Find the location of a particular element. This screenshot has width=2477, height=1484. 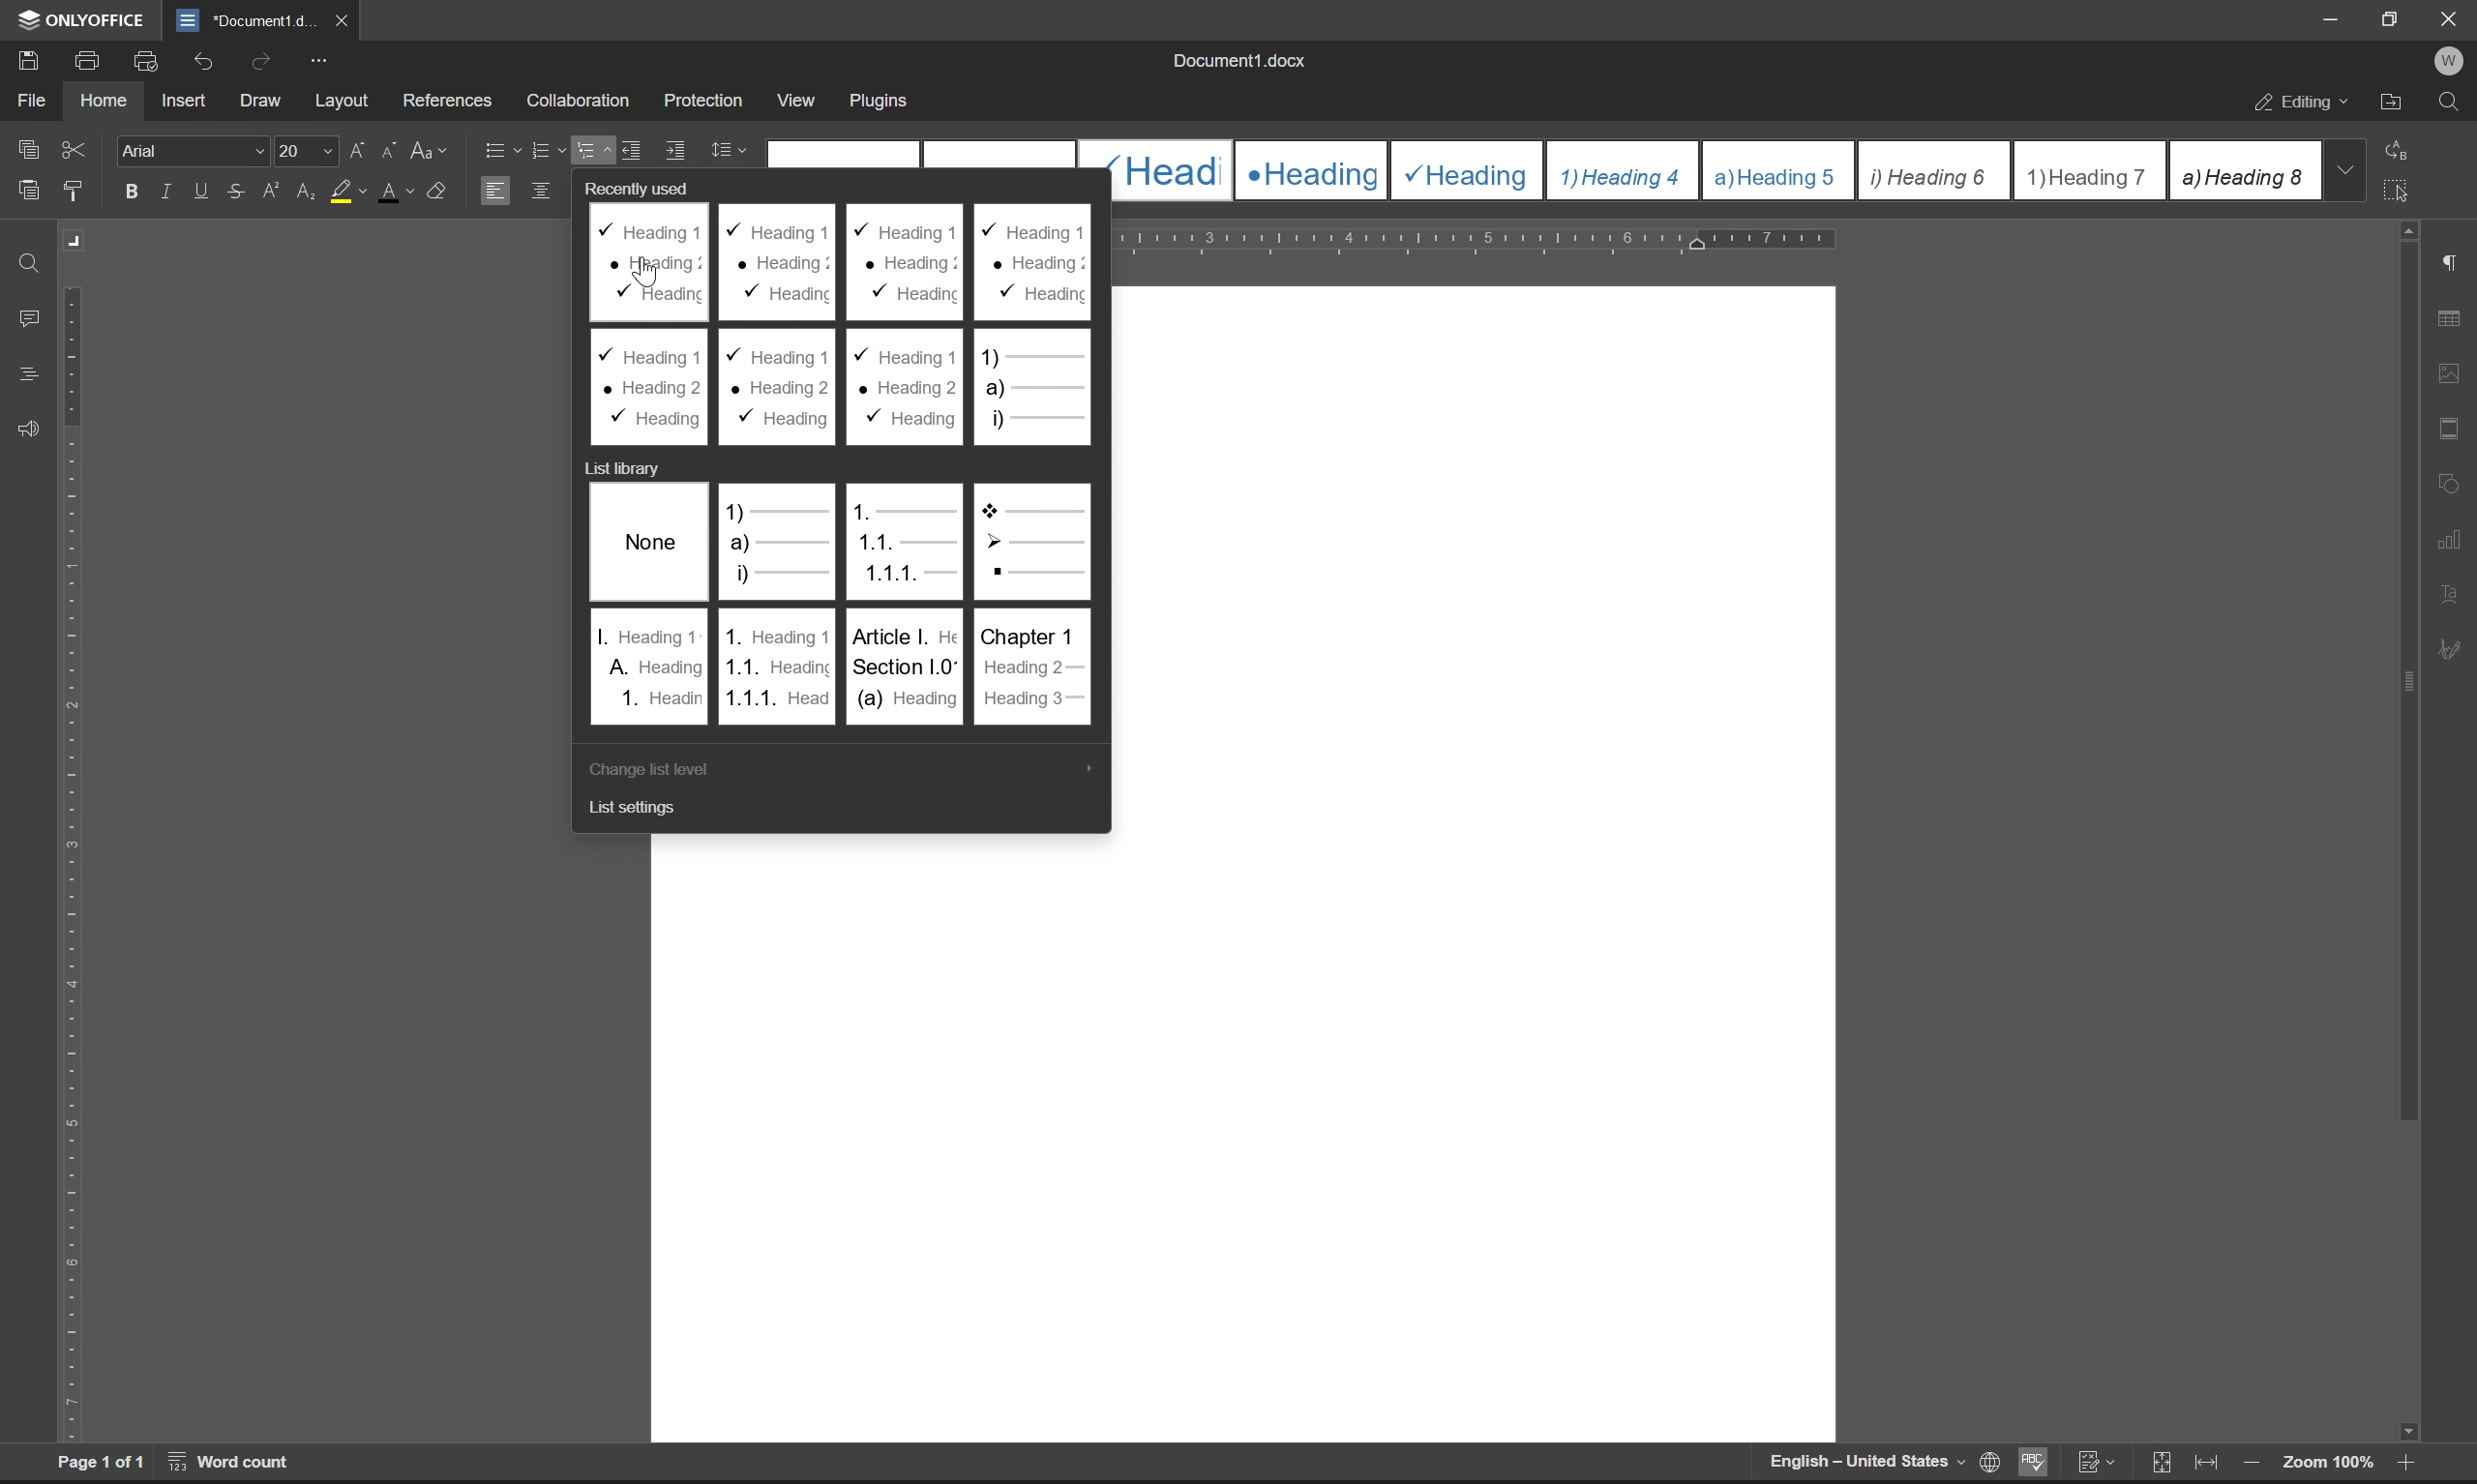

customize quick access toolbar is located at coordinates (318, 61).